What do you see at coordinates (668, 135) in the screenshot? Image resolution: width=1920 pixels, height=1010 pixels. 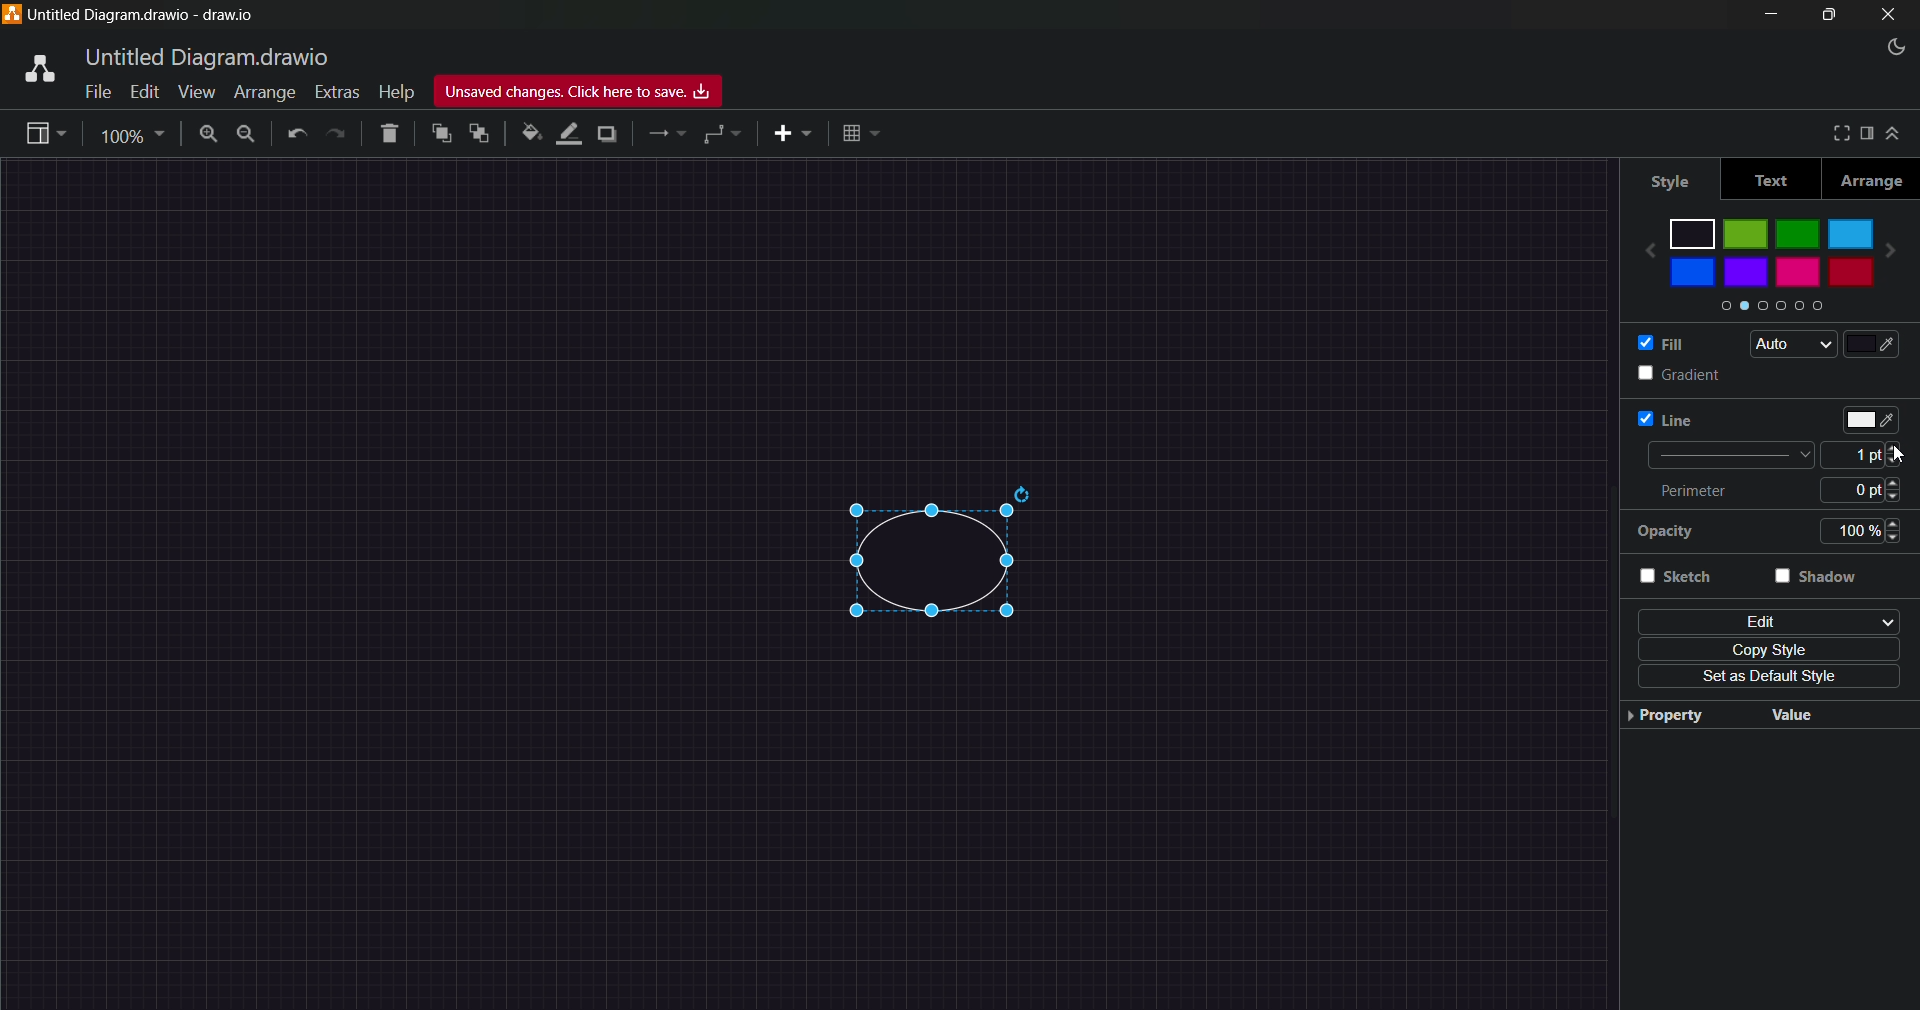 I see `connections` at bounding box center [668, 135].